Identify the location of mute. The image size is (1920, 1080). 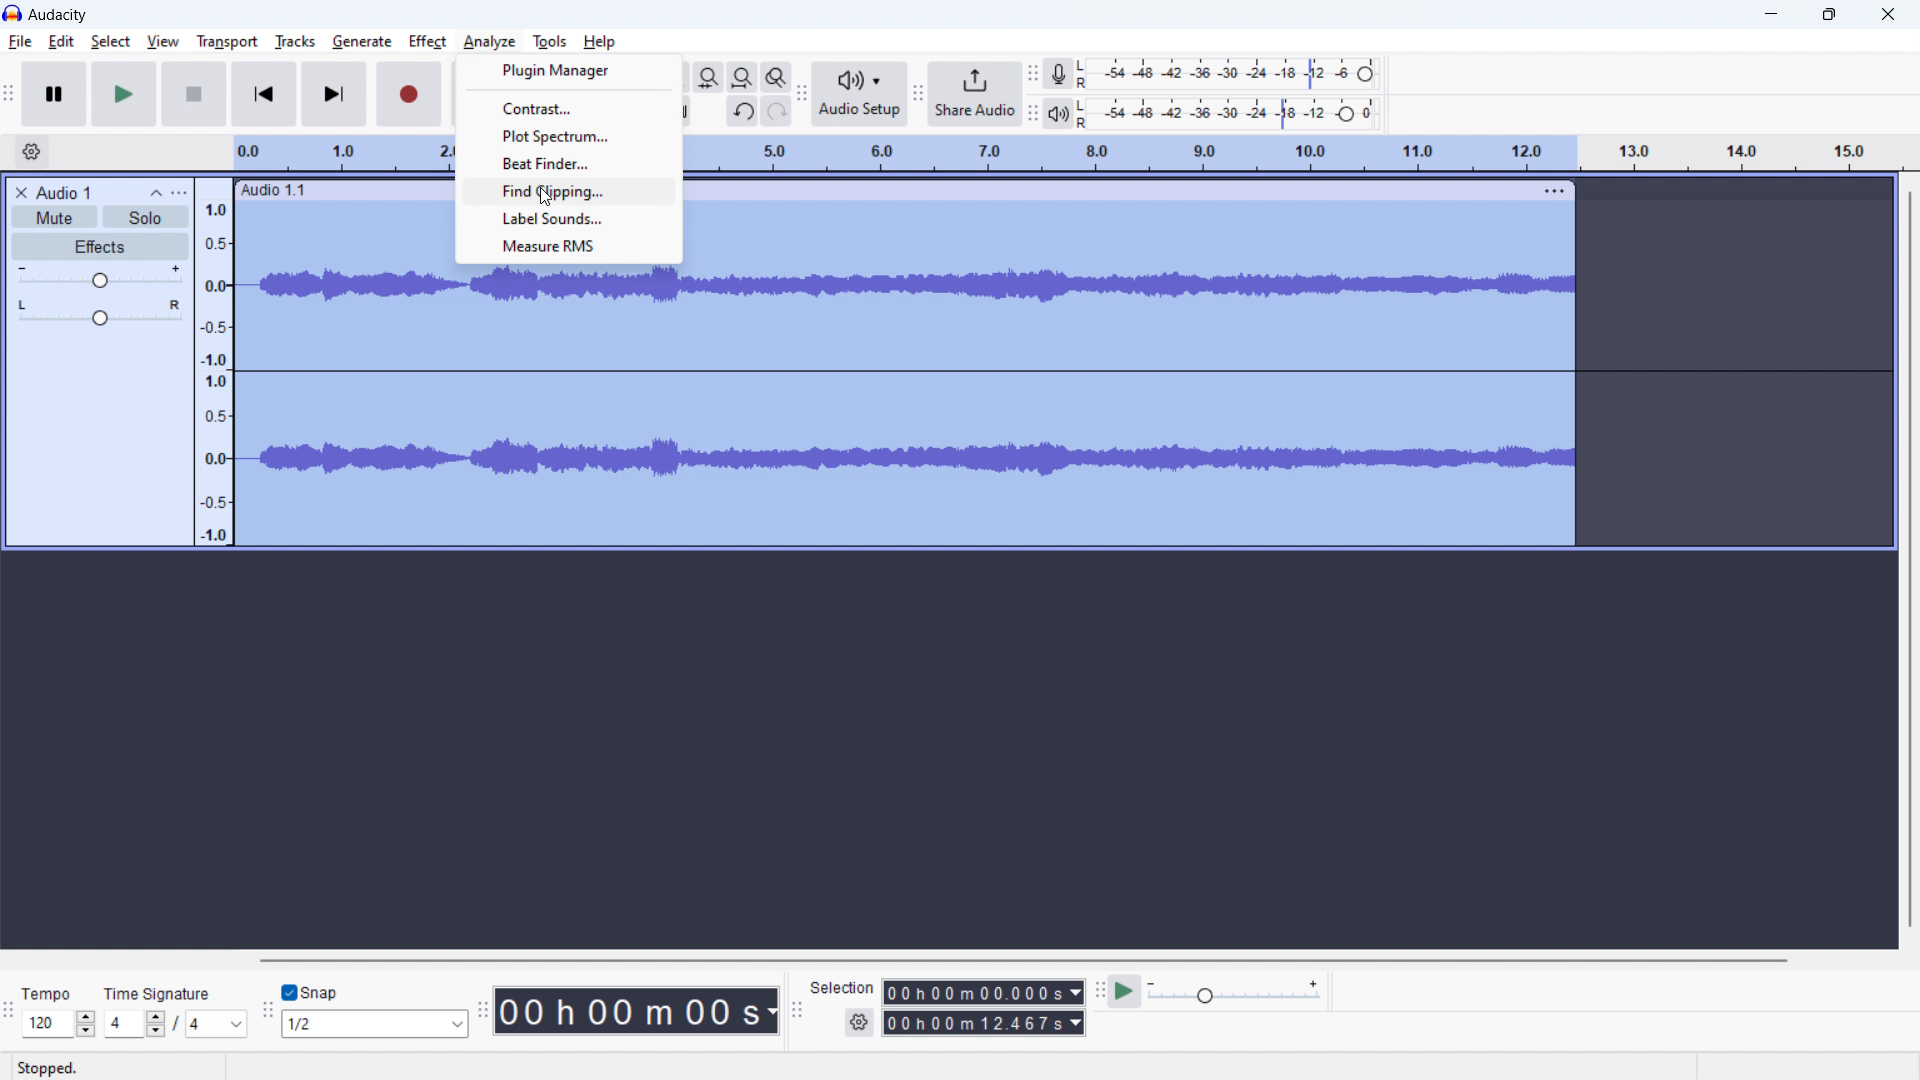
(55, 217).